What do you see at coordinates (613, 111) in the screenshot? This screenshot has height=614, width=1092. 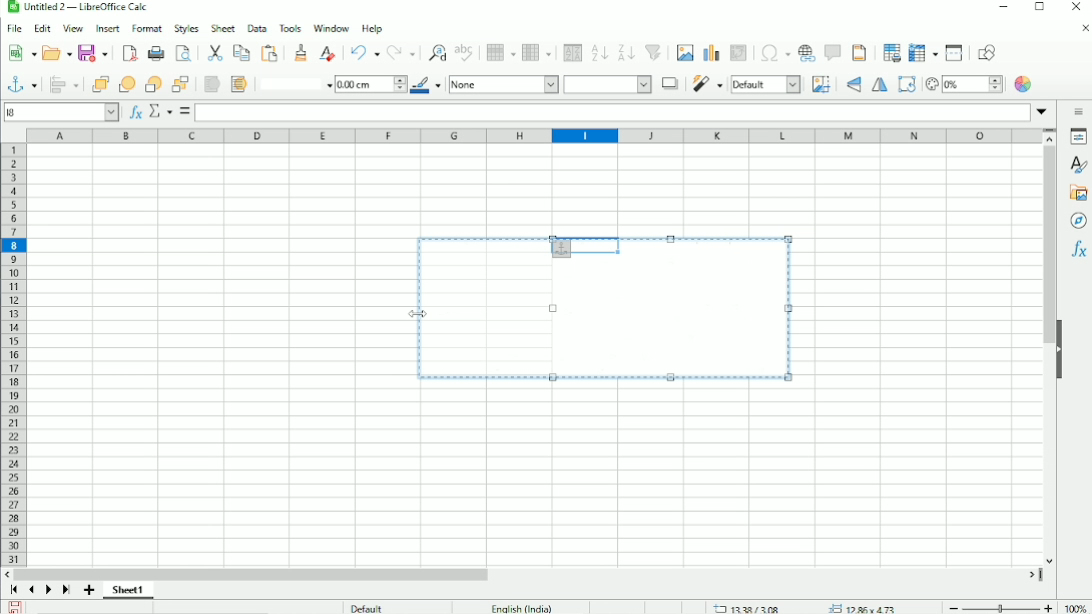 I see `Input line` at bounding box center [613, 111].